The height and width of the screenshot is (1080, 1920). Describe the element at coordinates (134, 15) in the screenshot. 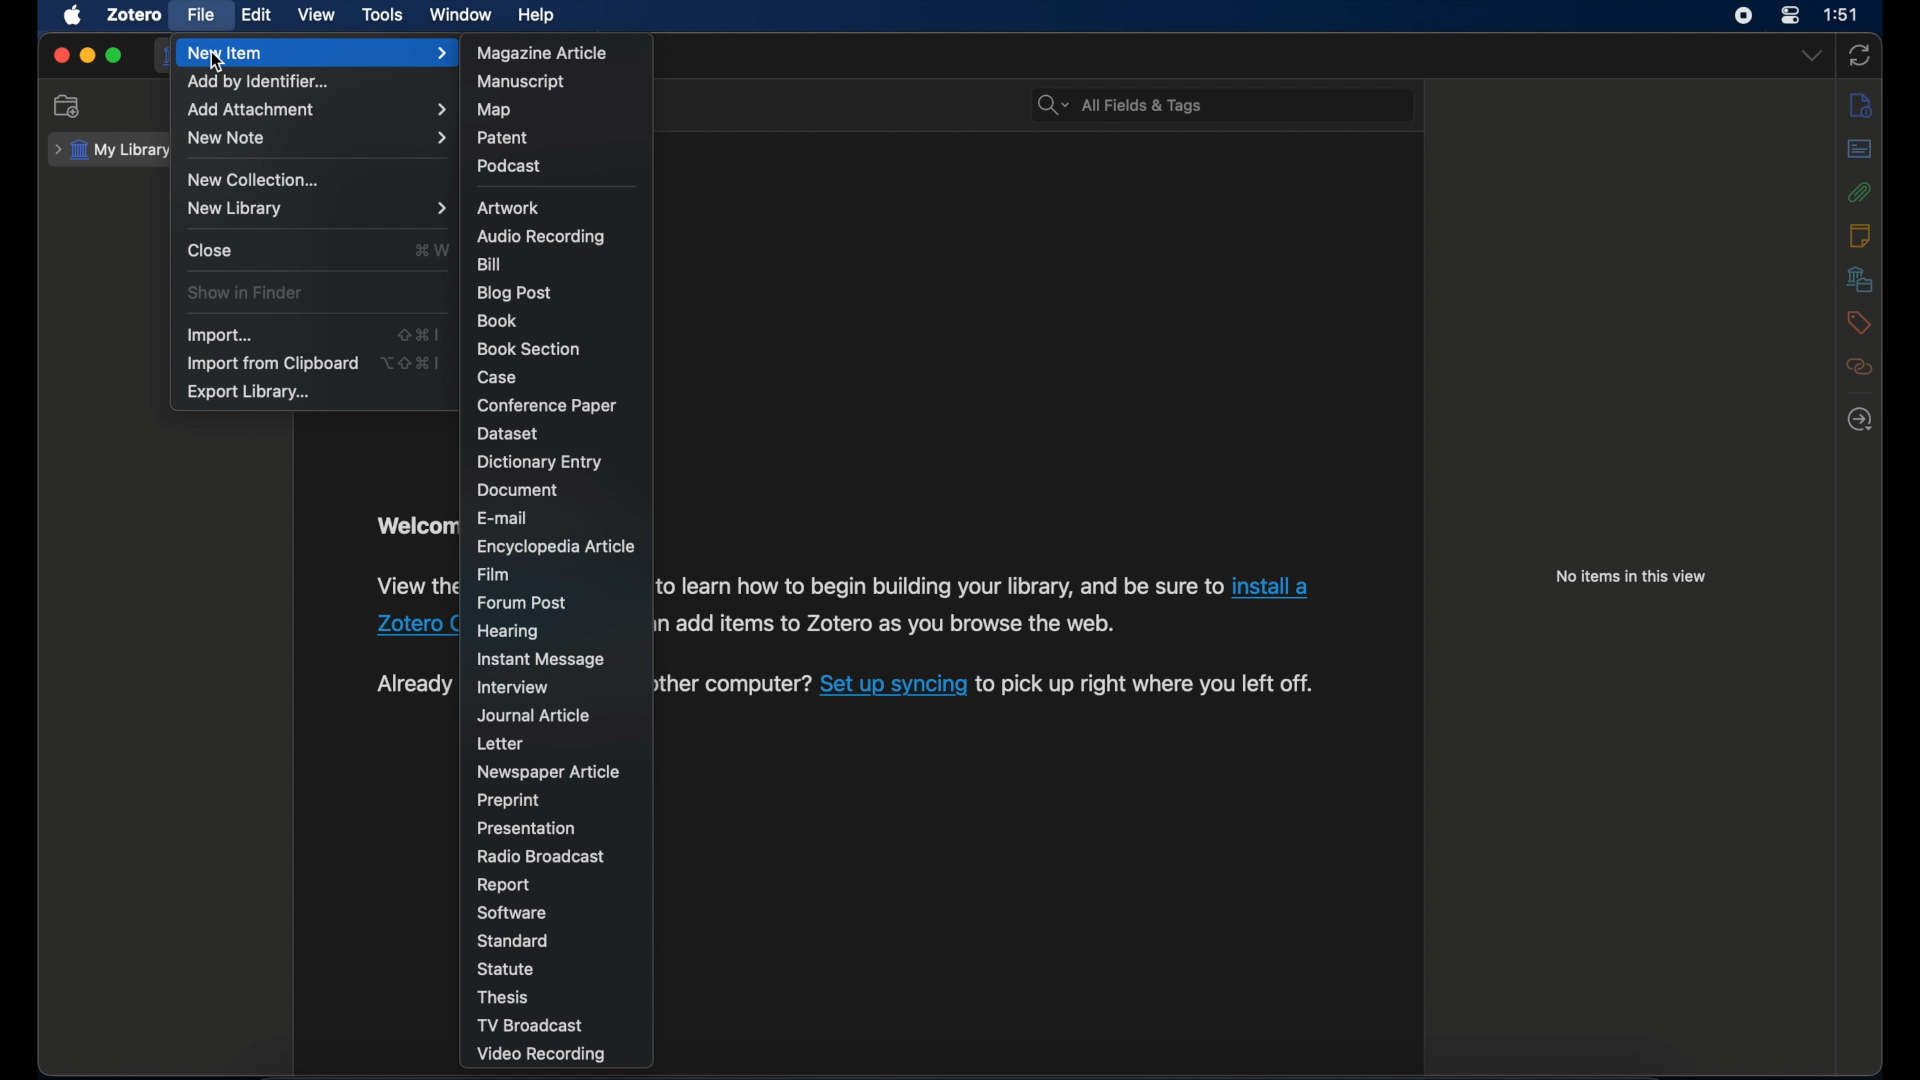

I see `zotero` at that location.